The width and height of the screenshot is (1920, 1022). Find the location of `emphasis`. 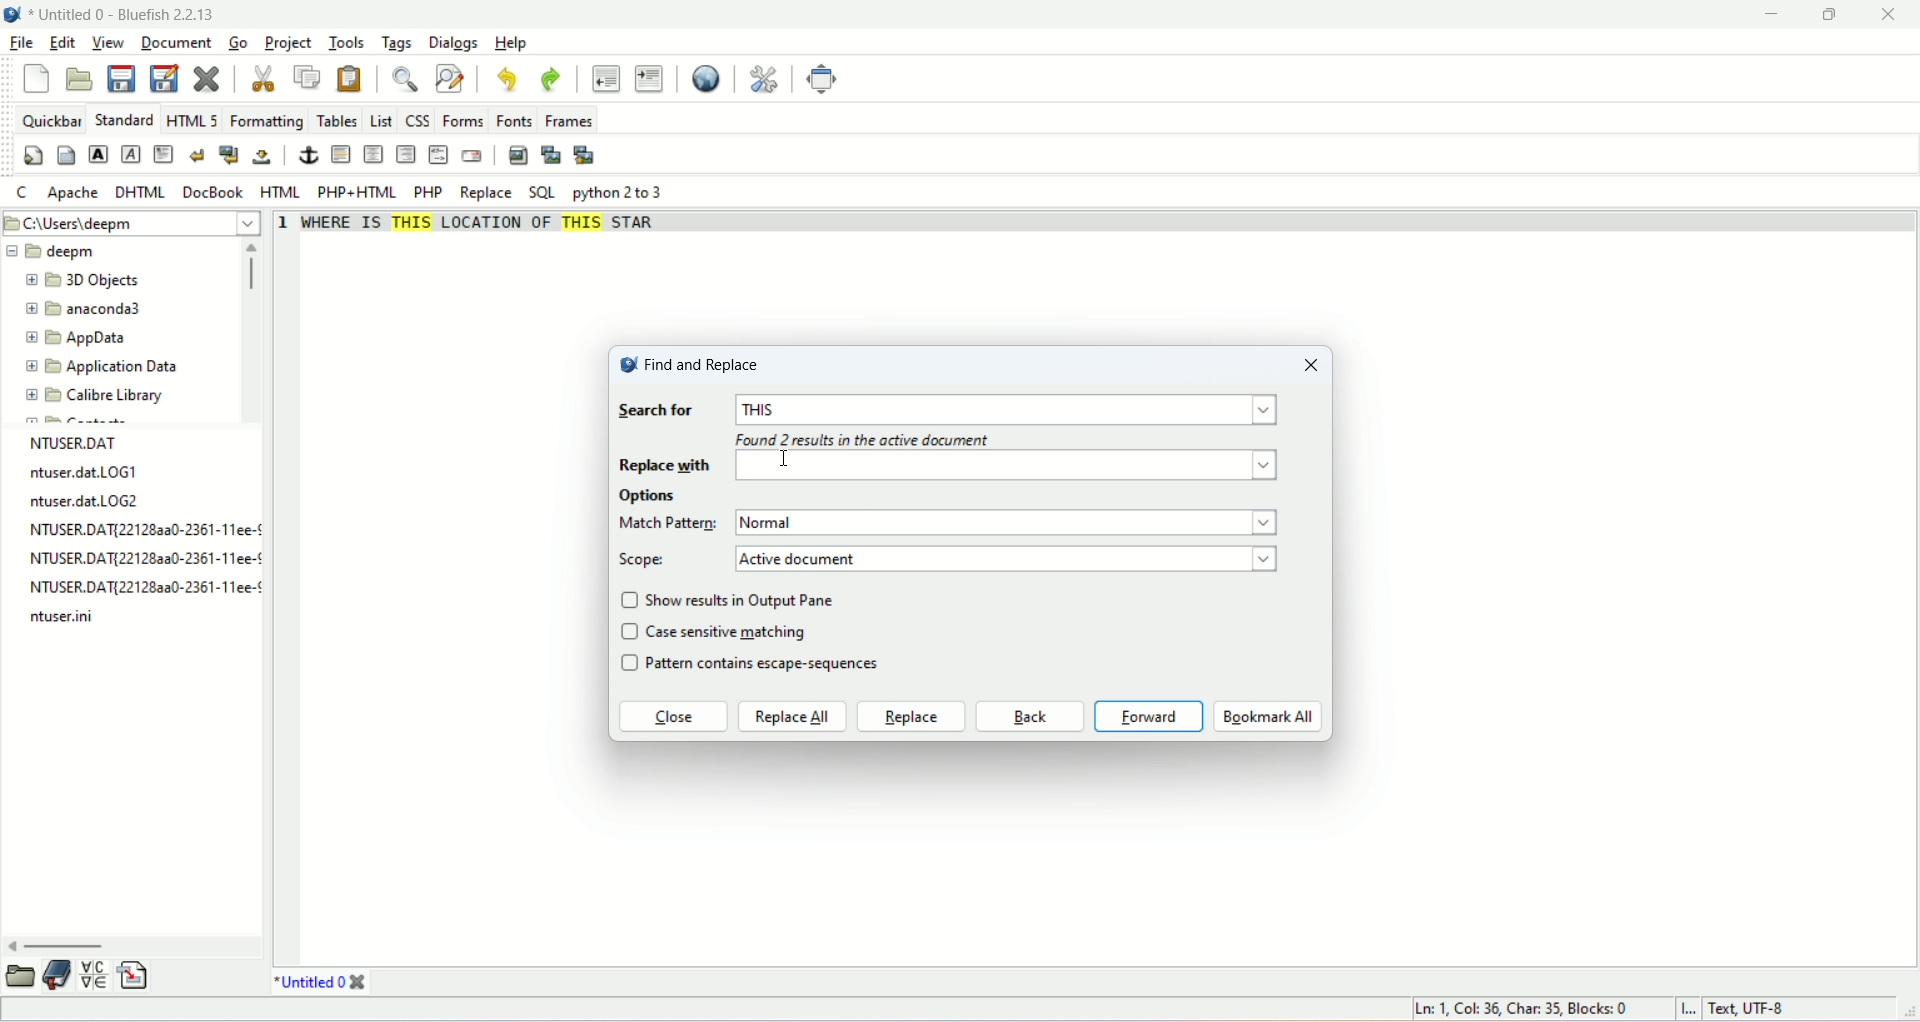

emphasis is located at coordinates (130, 154).